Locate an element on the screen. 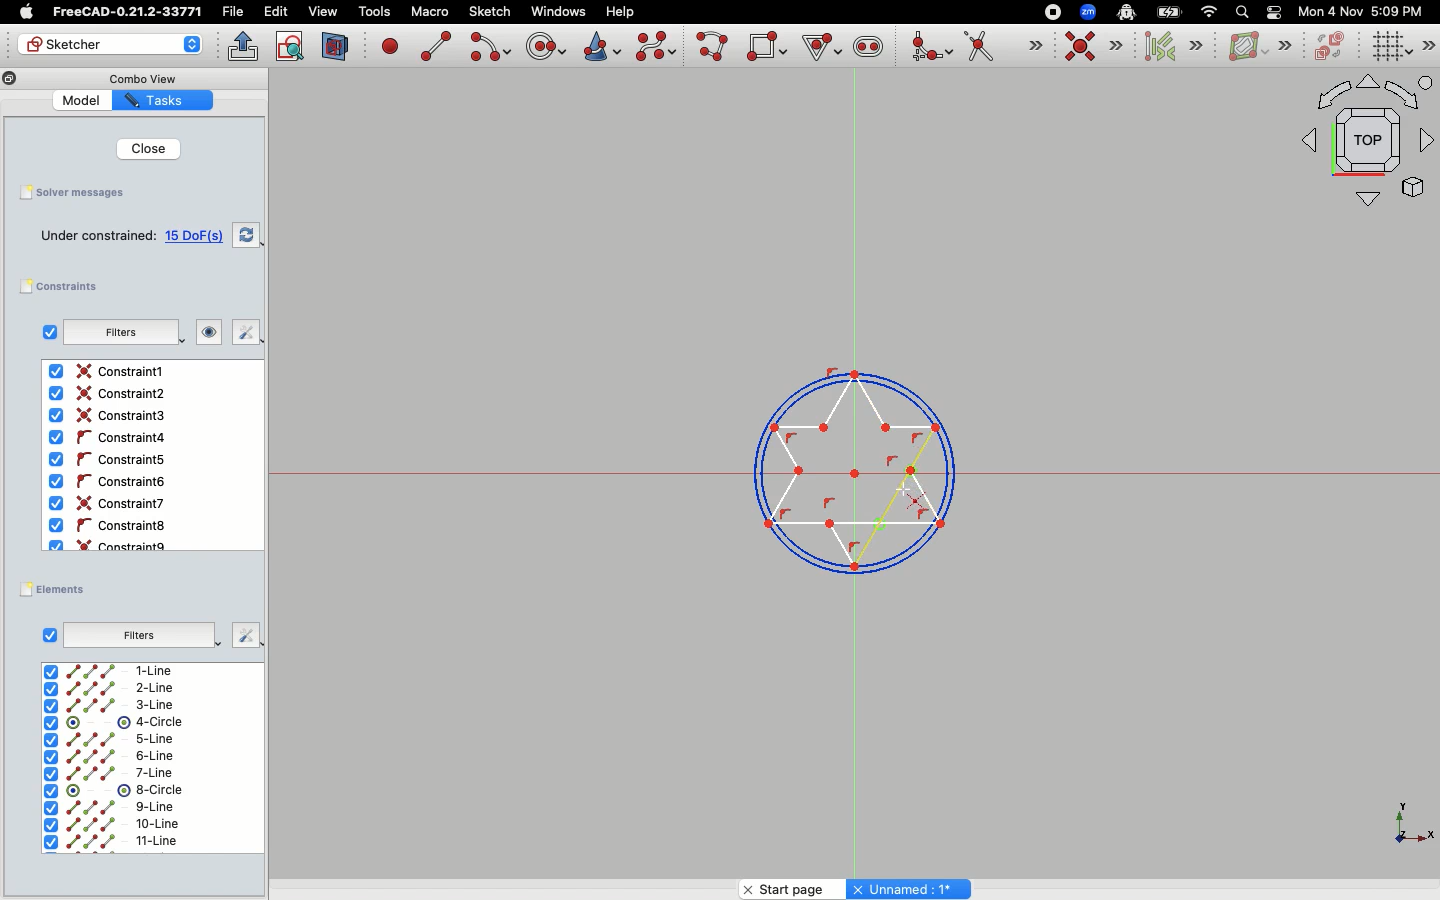  Mon 4 Nov 5:09 PM is located at coordinates (1363, 12).